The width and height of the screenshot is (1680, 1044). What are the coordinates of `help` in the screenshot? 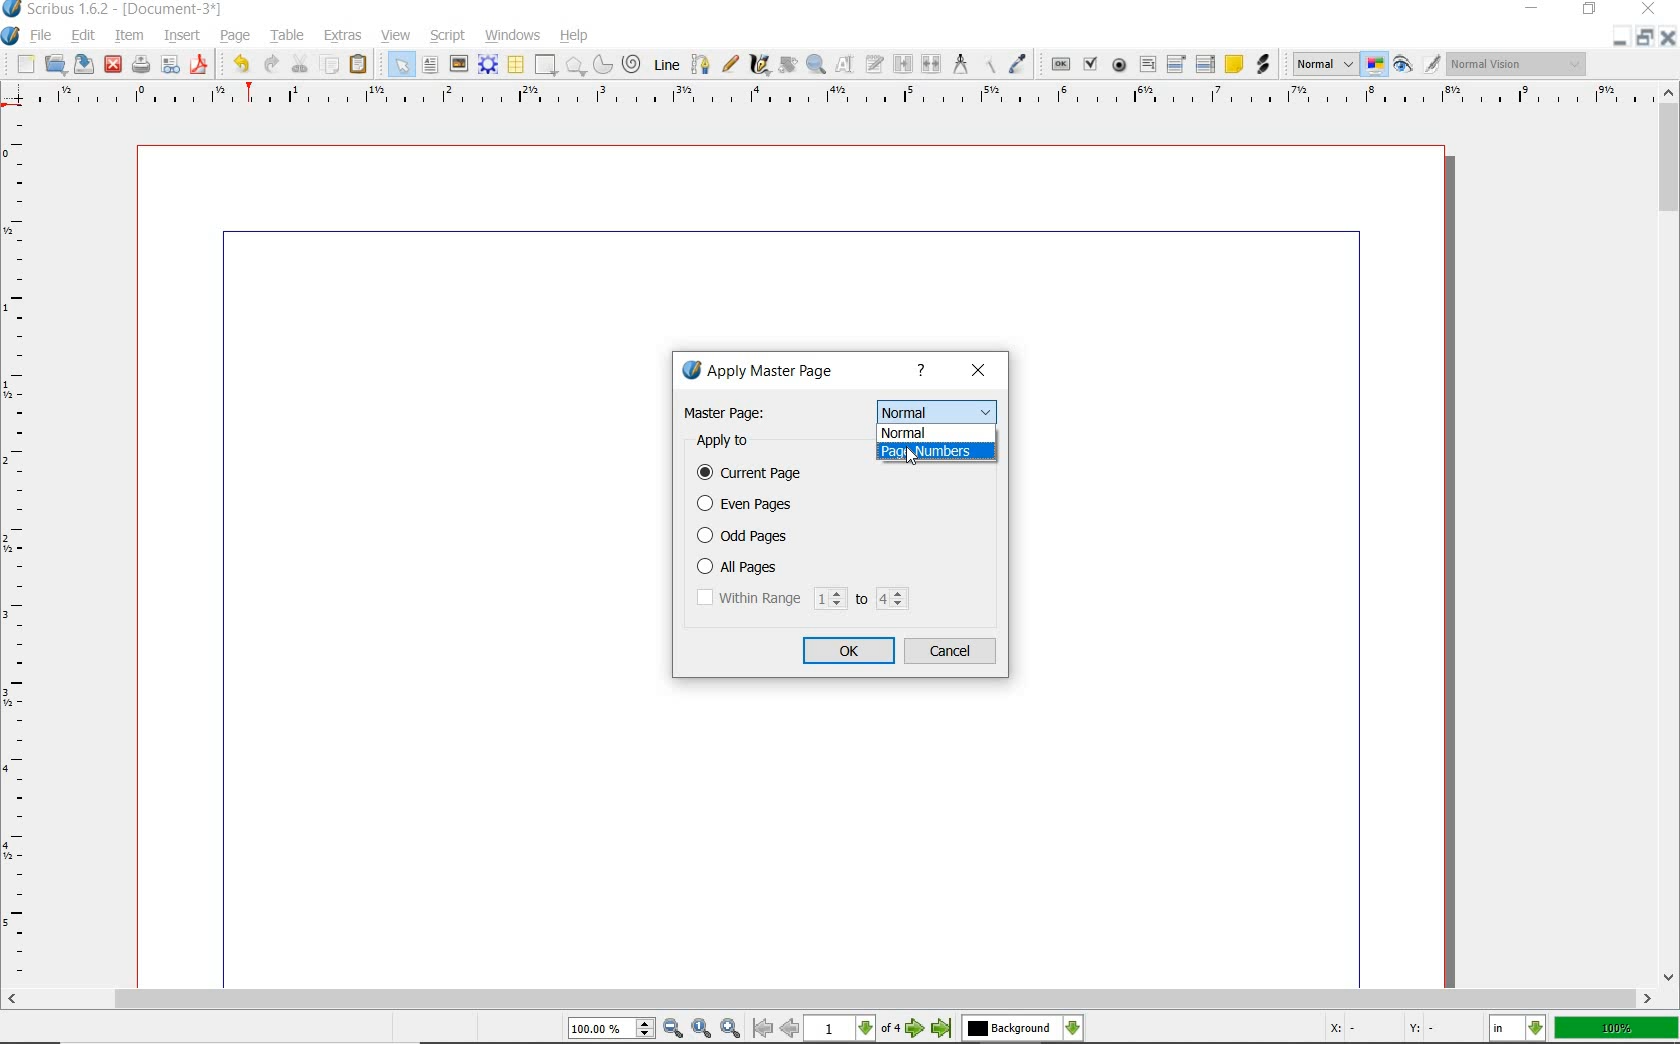 It's located at (572, 36).